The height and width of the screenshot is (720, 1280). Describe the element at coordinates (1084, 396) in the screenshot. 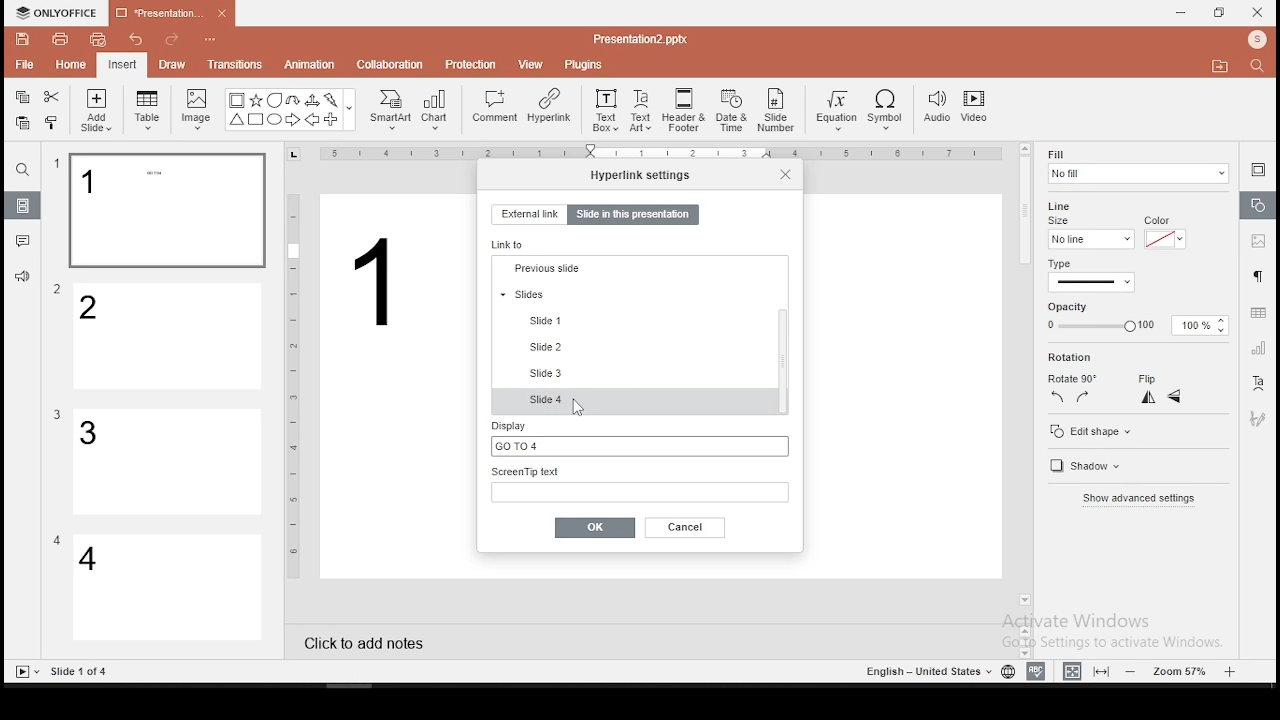

I see `rotate 90 clockwise` at that location.